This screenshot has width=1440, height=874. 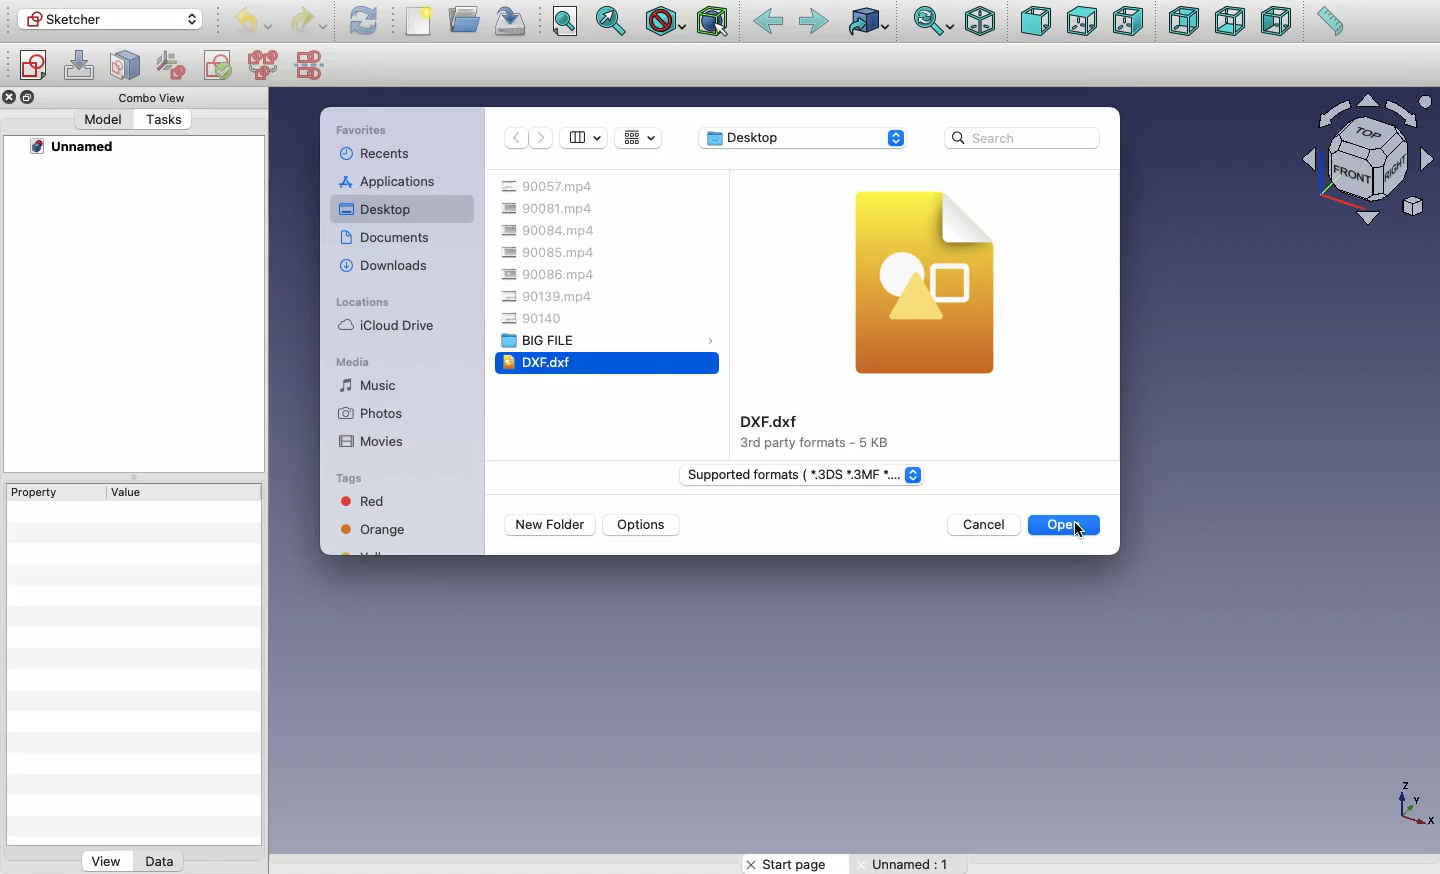 What do you see at coordinates (611, 21) in the screenshot?
I see `Fit selection` at bounding box center [611, 21].